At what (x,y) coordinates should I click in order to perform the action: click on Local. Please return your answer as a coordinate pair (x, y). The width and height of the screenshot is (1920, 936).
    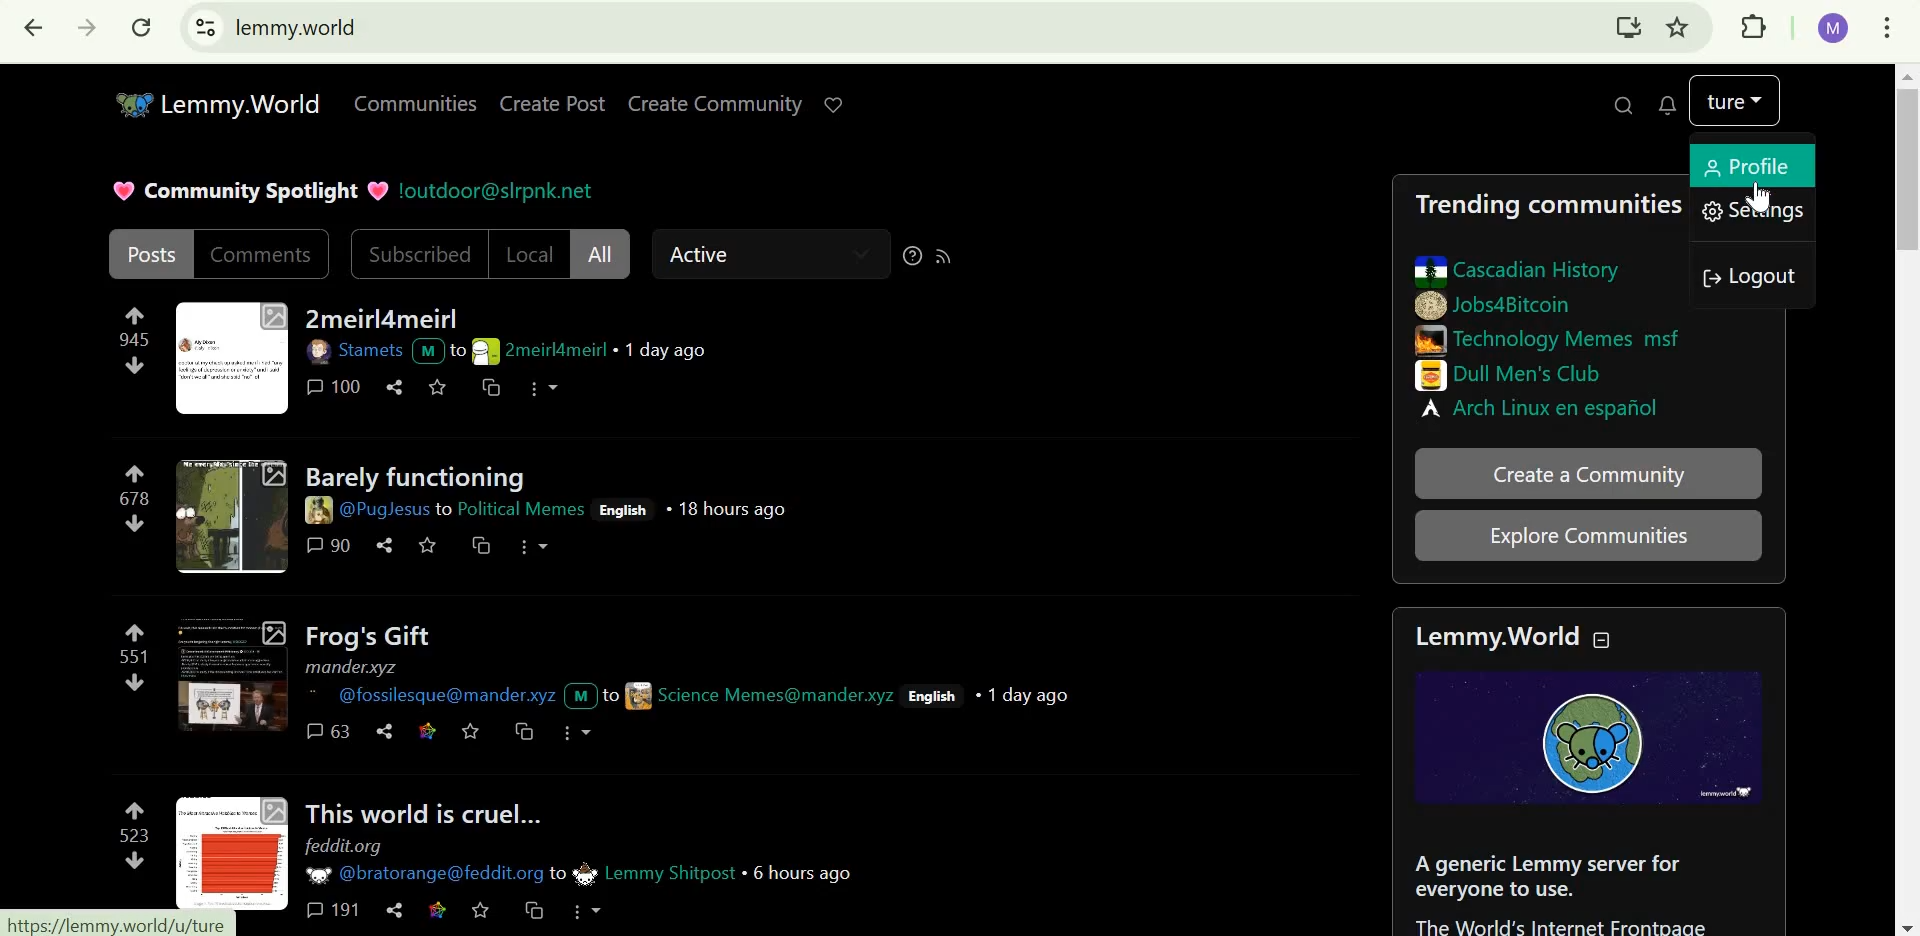
    Looking at the image, I should click on (531, 253).